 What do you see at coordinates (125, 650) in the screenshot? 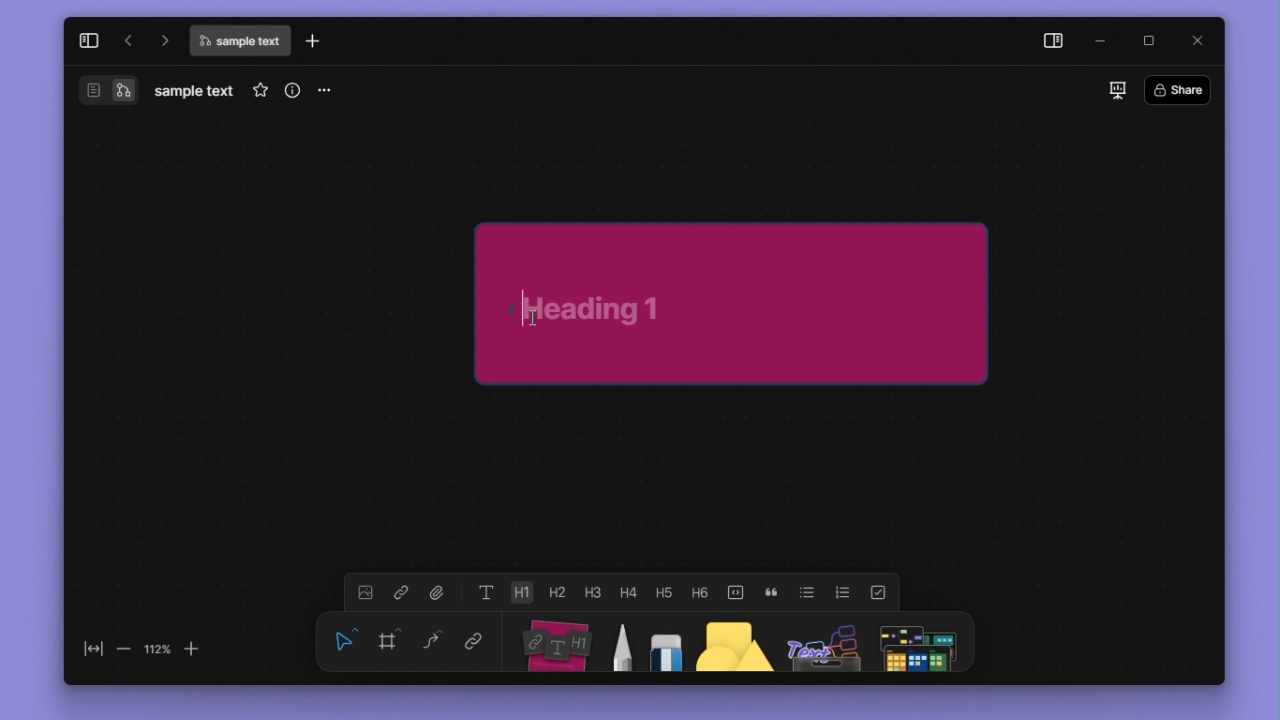
I see `zoom out` at bounding box center [125, 650].